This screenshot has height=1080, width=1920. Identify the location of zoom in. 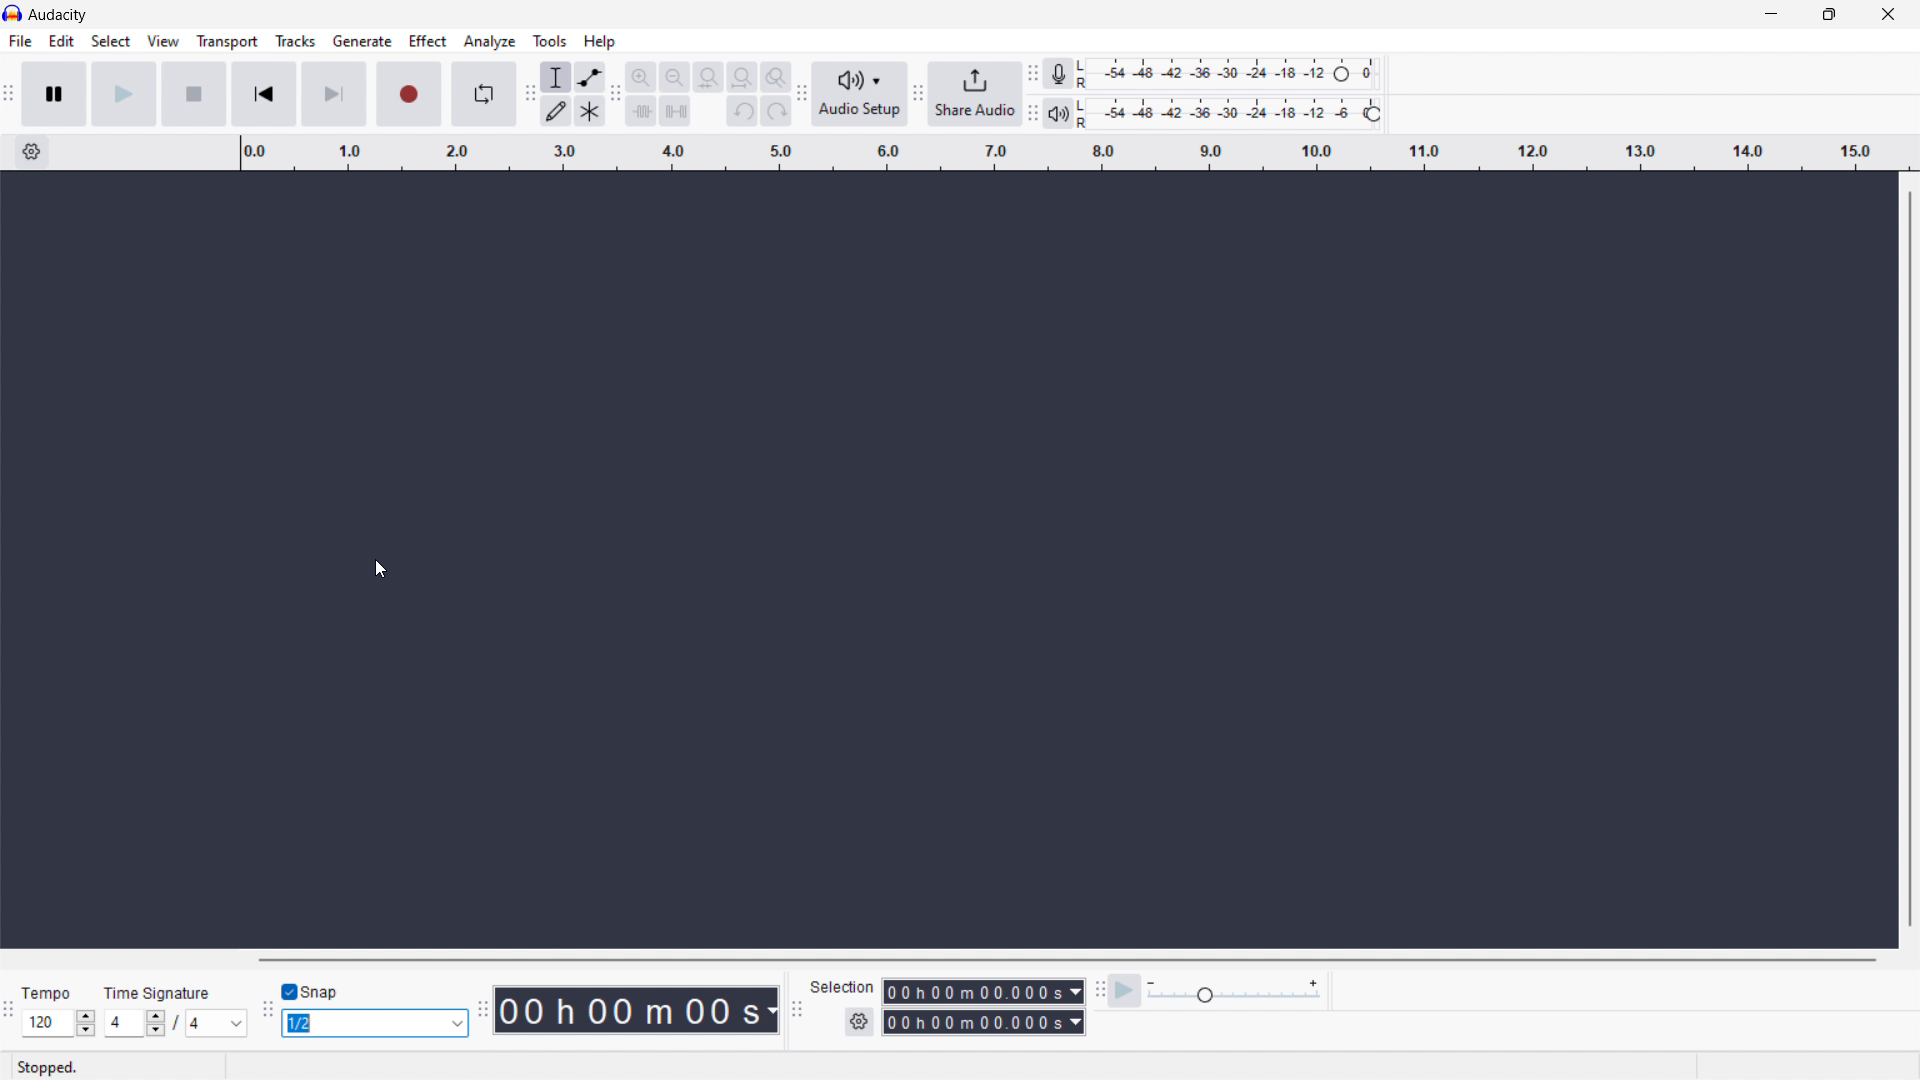
(642, 77).